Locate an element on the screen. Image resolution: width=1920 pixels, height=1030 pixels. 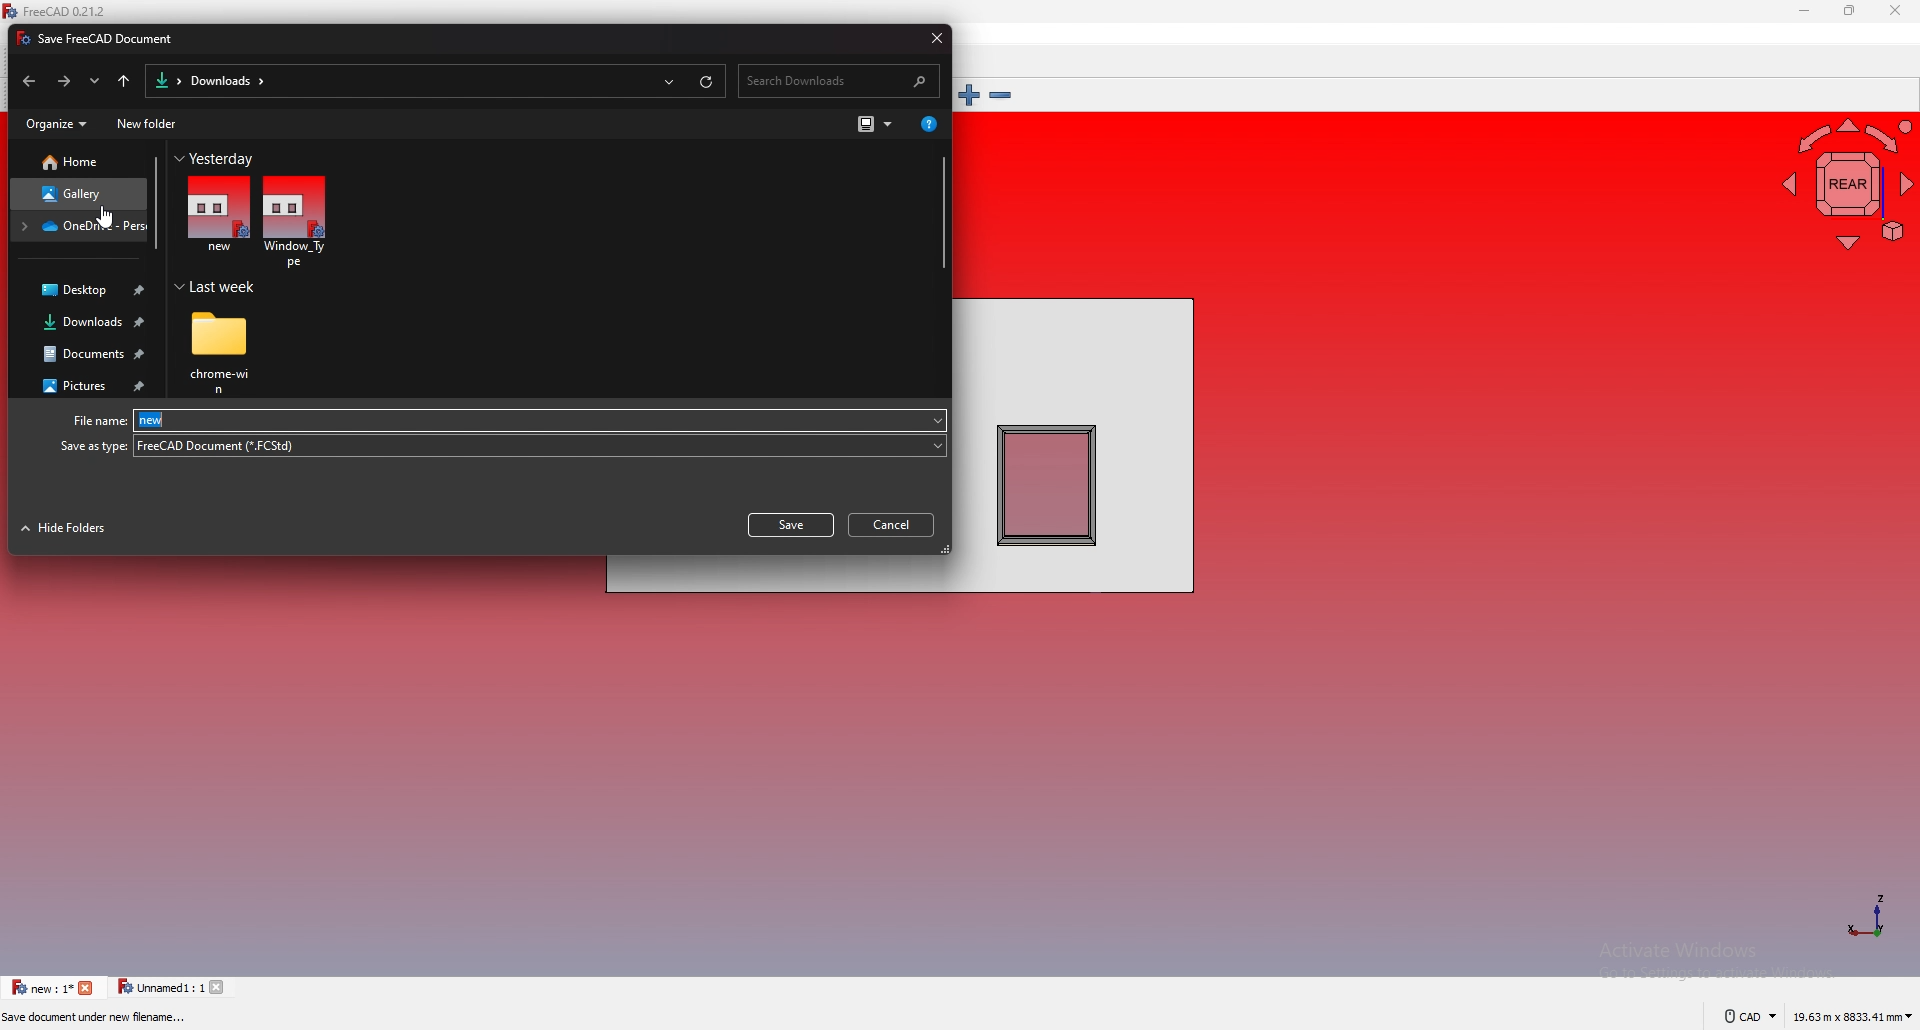
zoom in is located at coordinates (969, 95).